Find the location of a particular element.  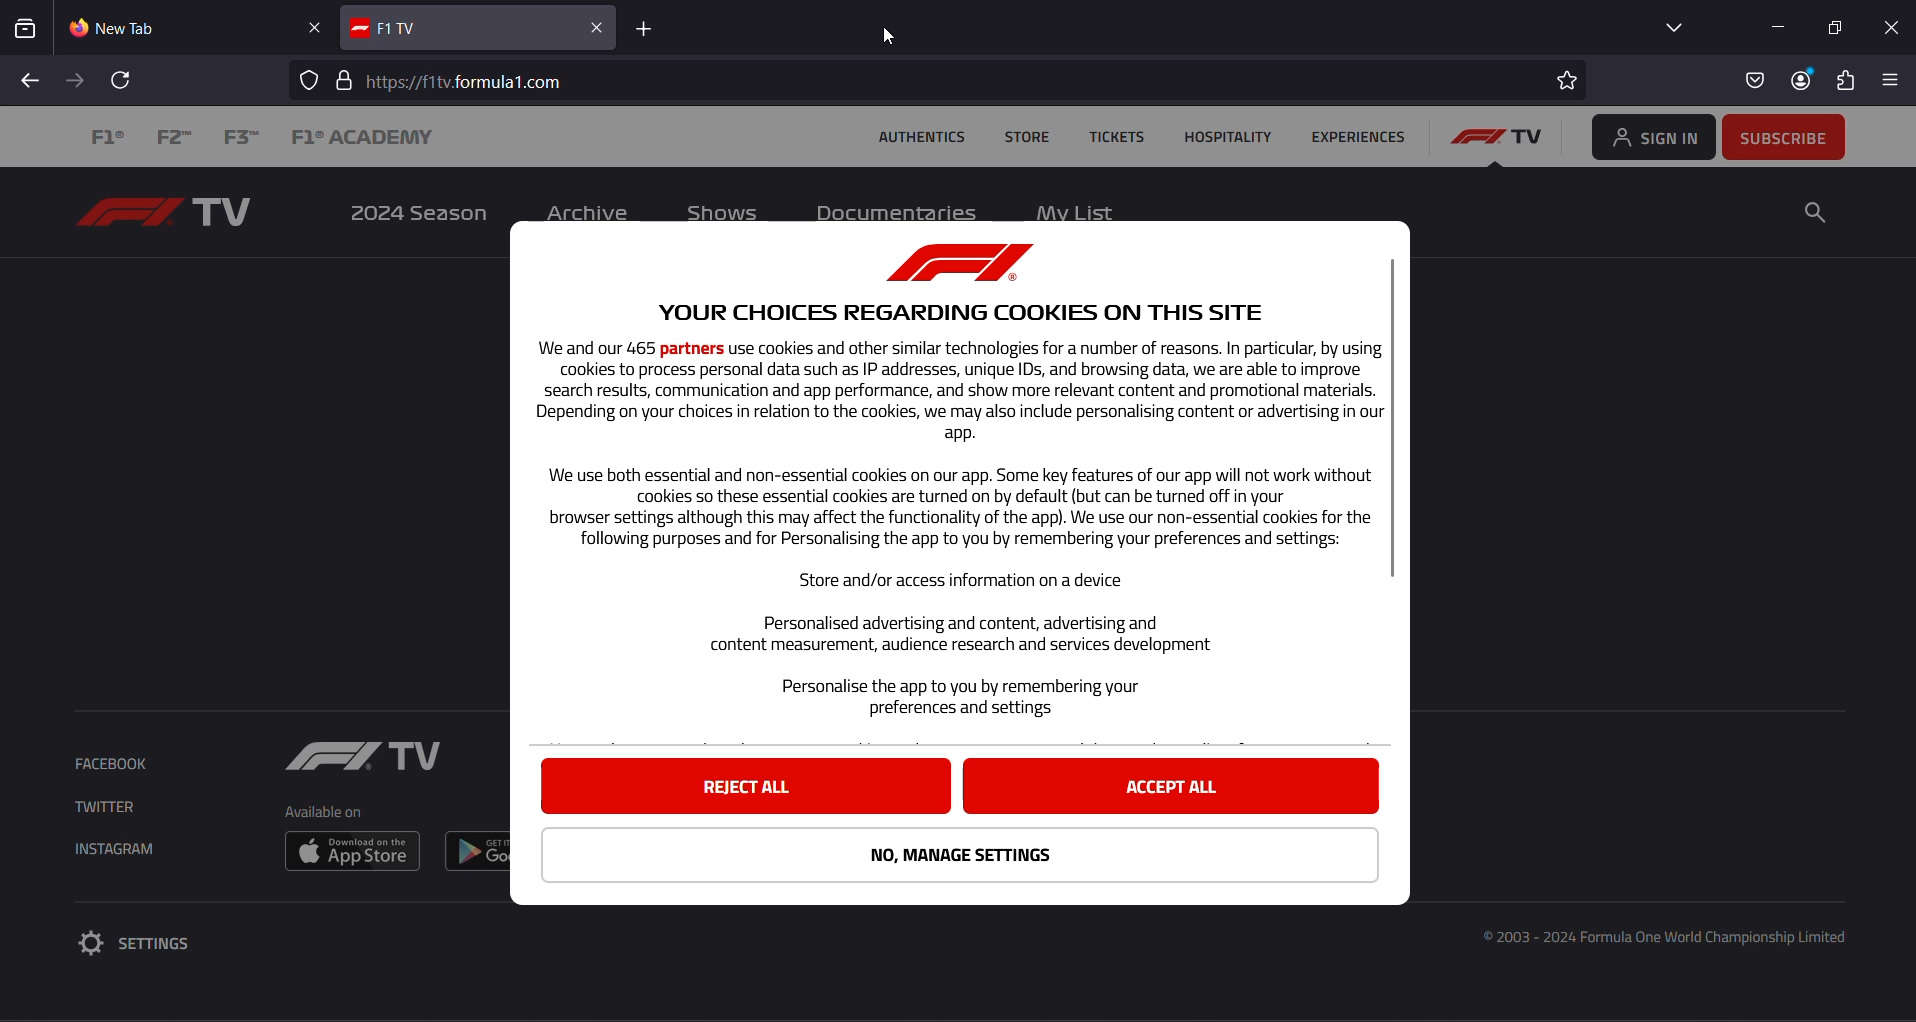

suscribe is located at coordinates (1785, 134).